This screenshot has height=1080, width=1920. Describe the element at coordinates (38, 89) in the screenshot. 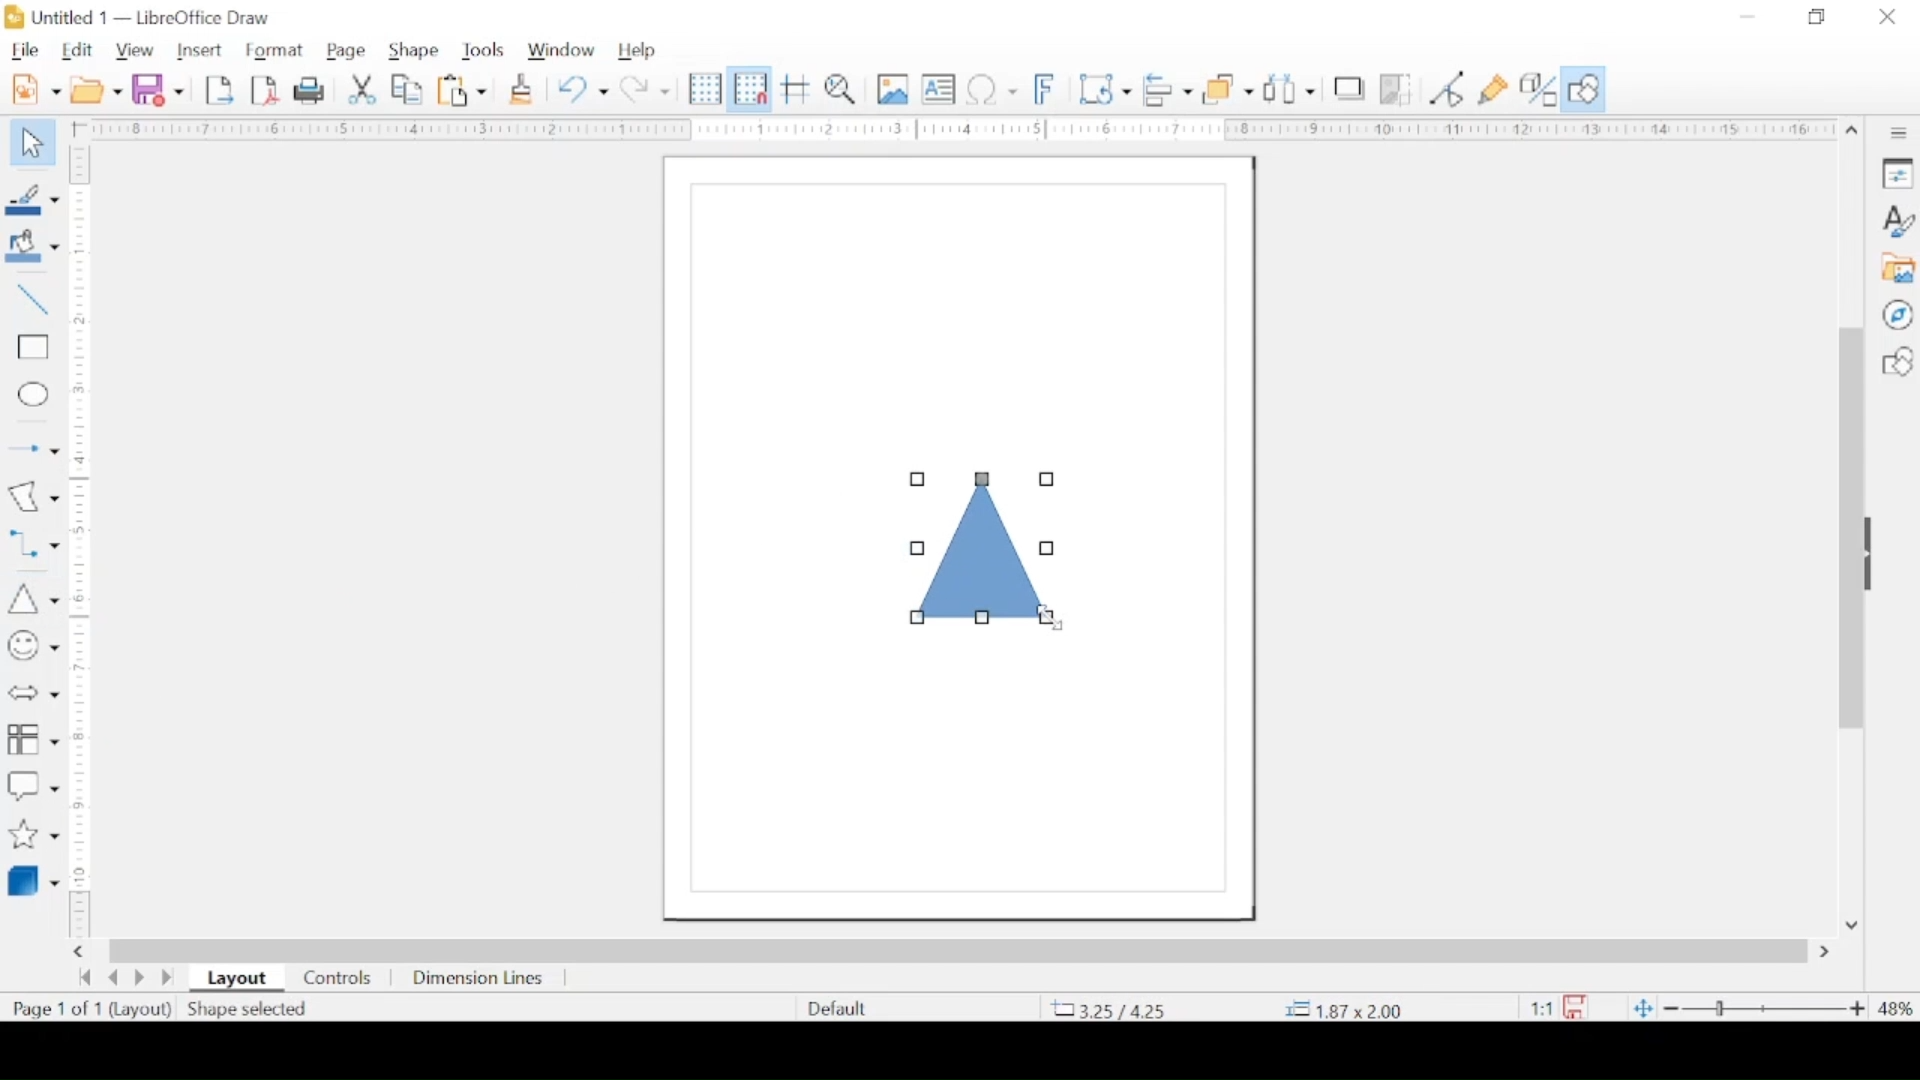

I see `new` at that location.